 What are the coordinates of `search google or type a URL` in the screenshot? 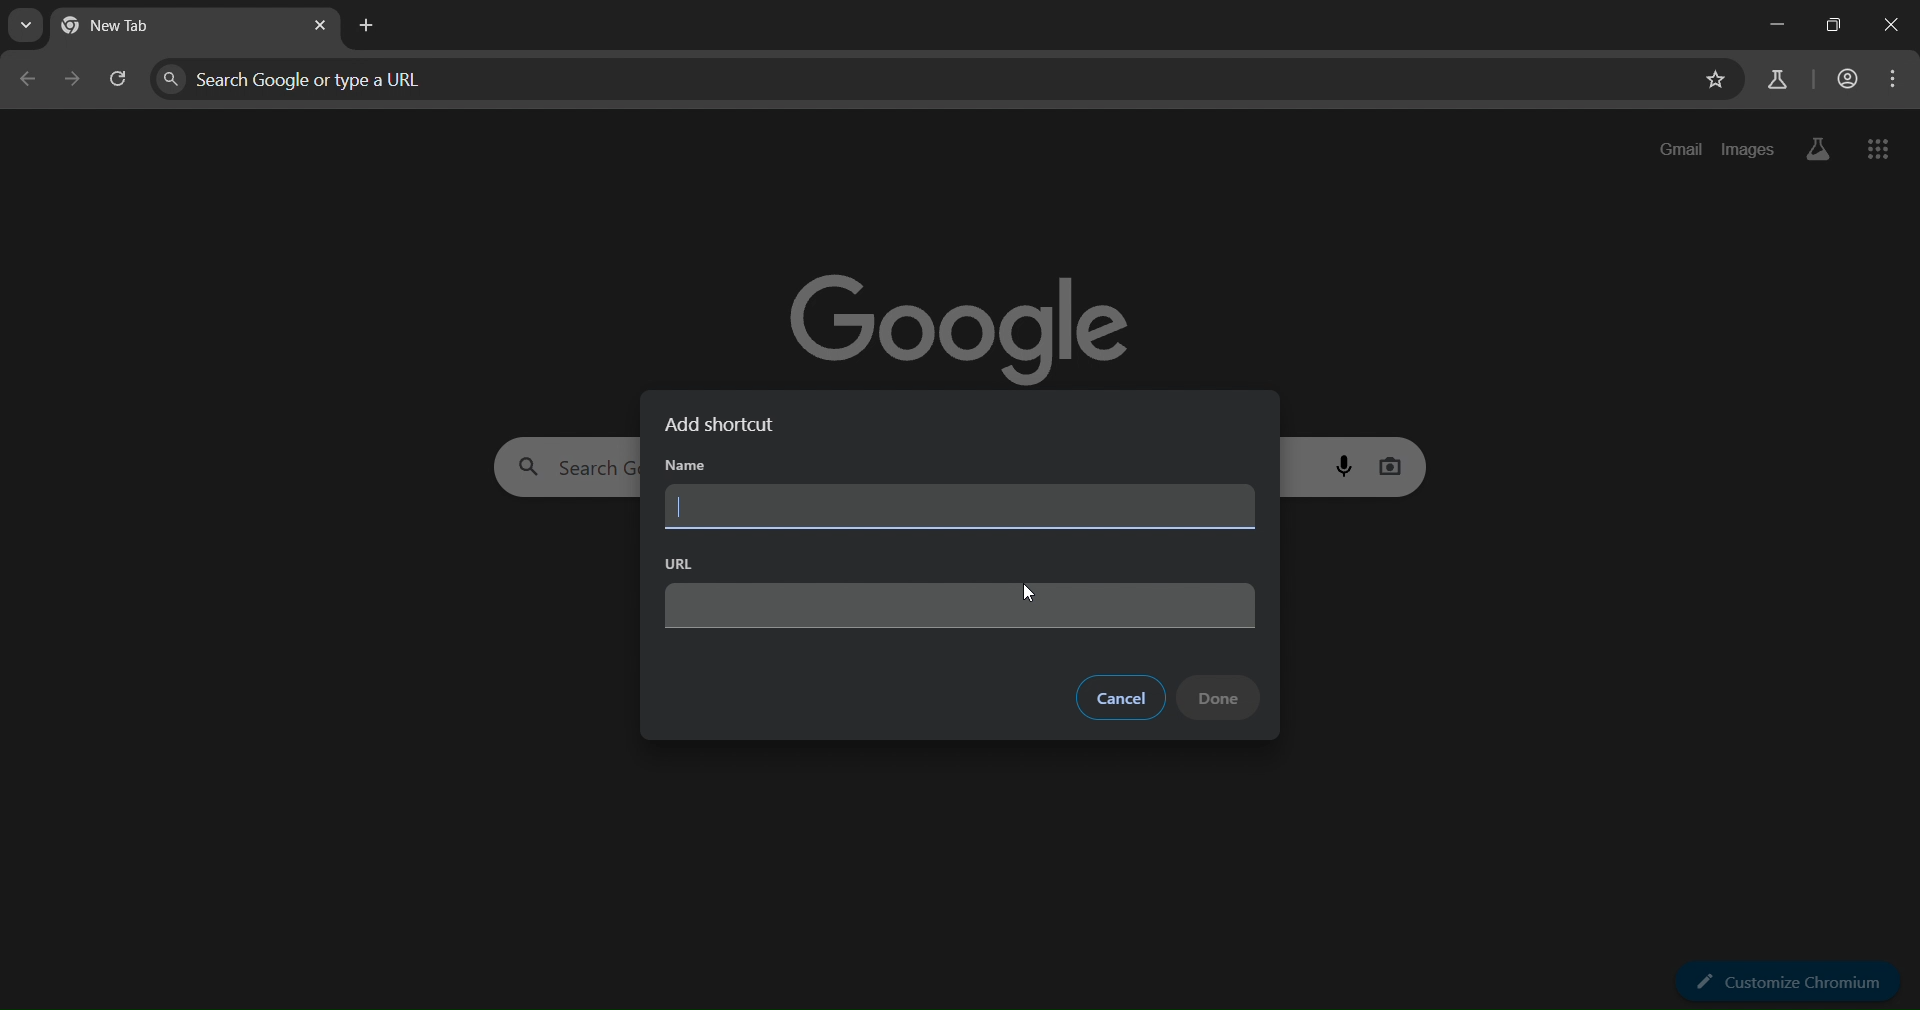 It's located at (916, 79).